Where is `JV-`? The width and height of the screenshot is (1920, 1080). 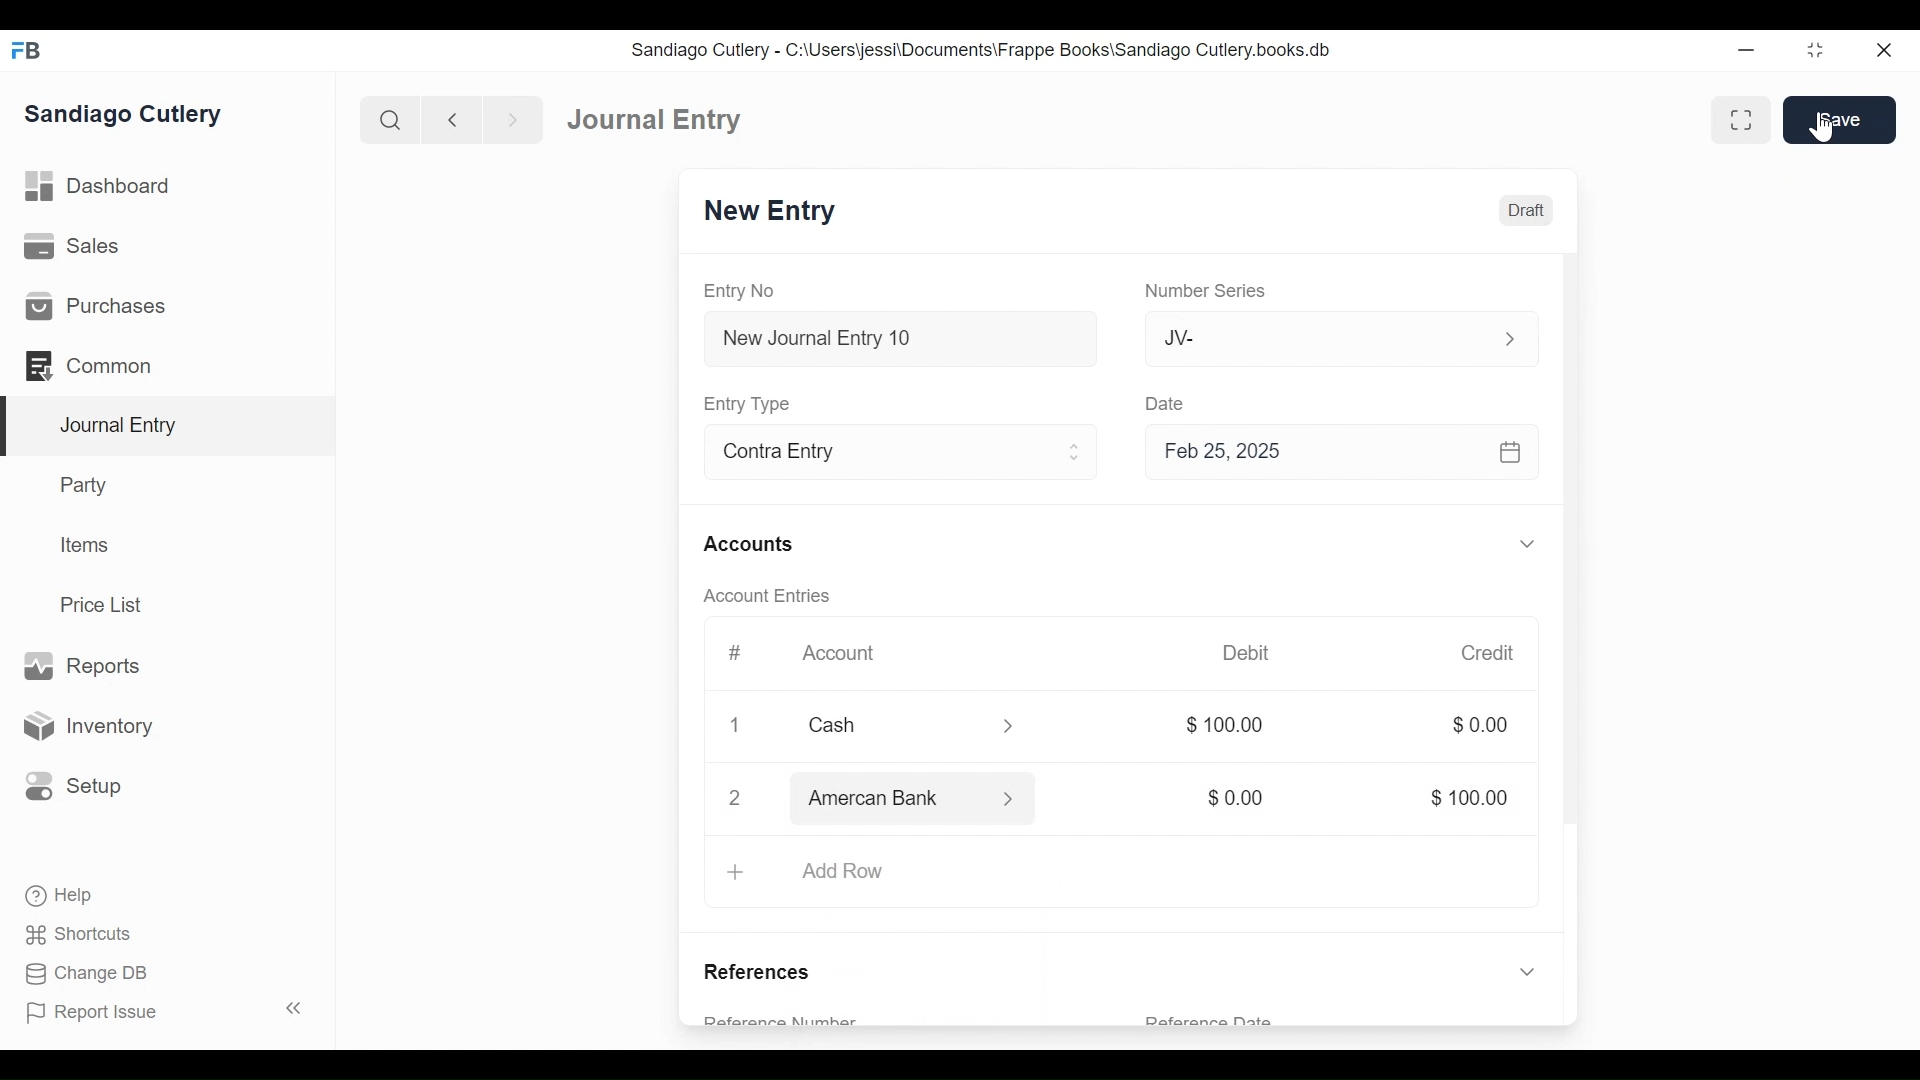
JV- is located at coordinates (1316, 338).